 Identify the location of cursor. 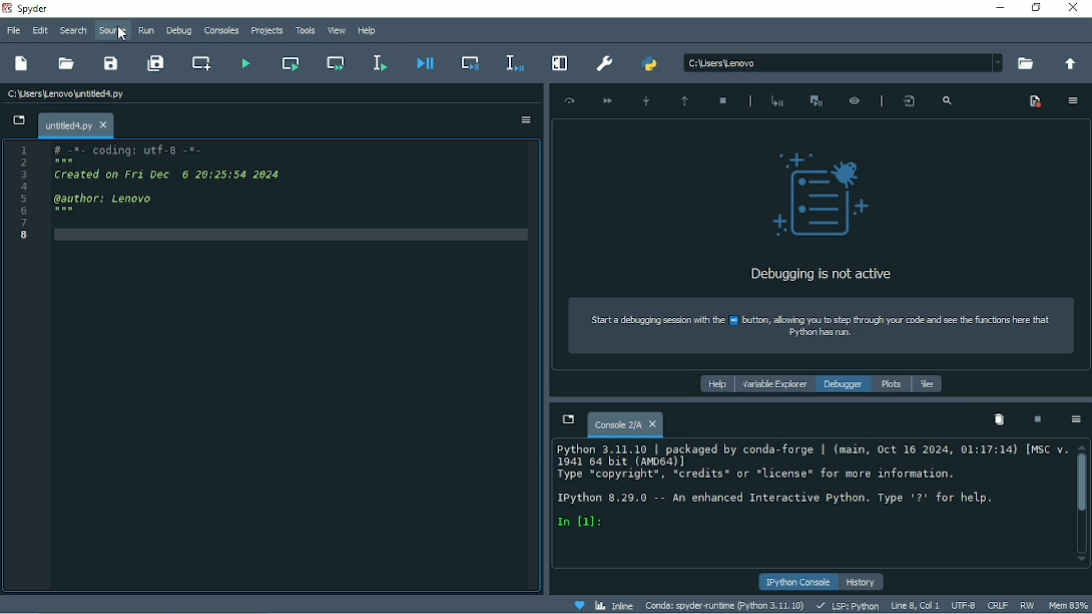
(120, 35).